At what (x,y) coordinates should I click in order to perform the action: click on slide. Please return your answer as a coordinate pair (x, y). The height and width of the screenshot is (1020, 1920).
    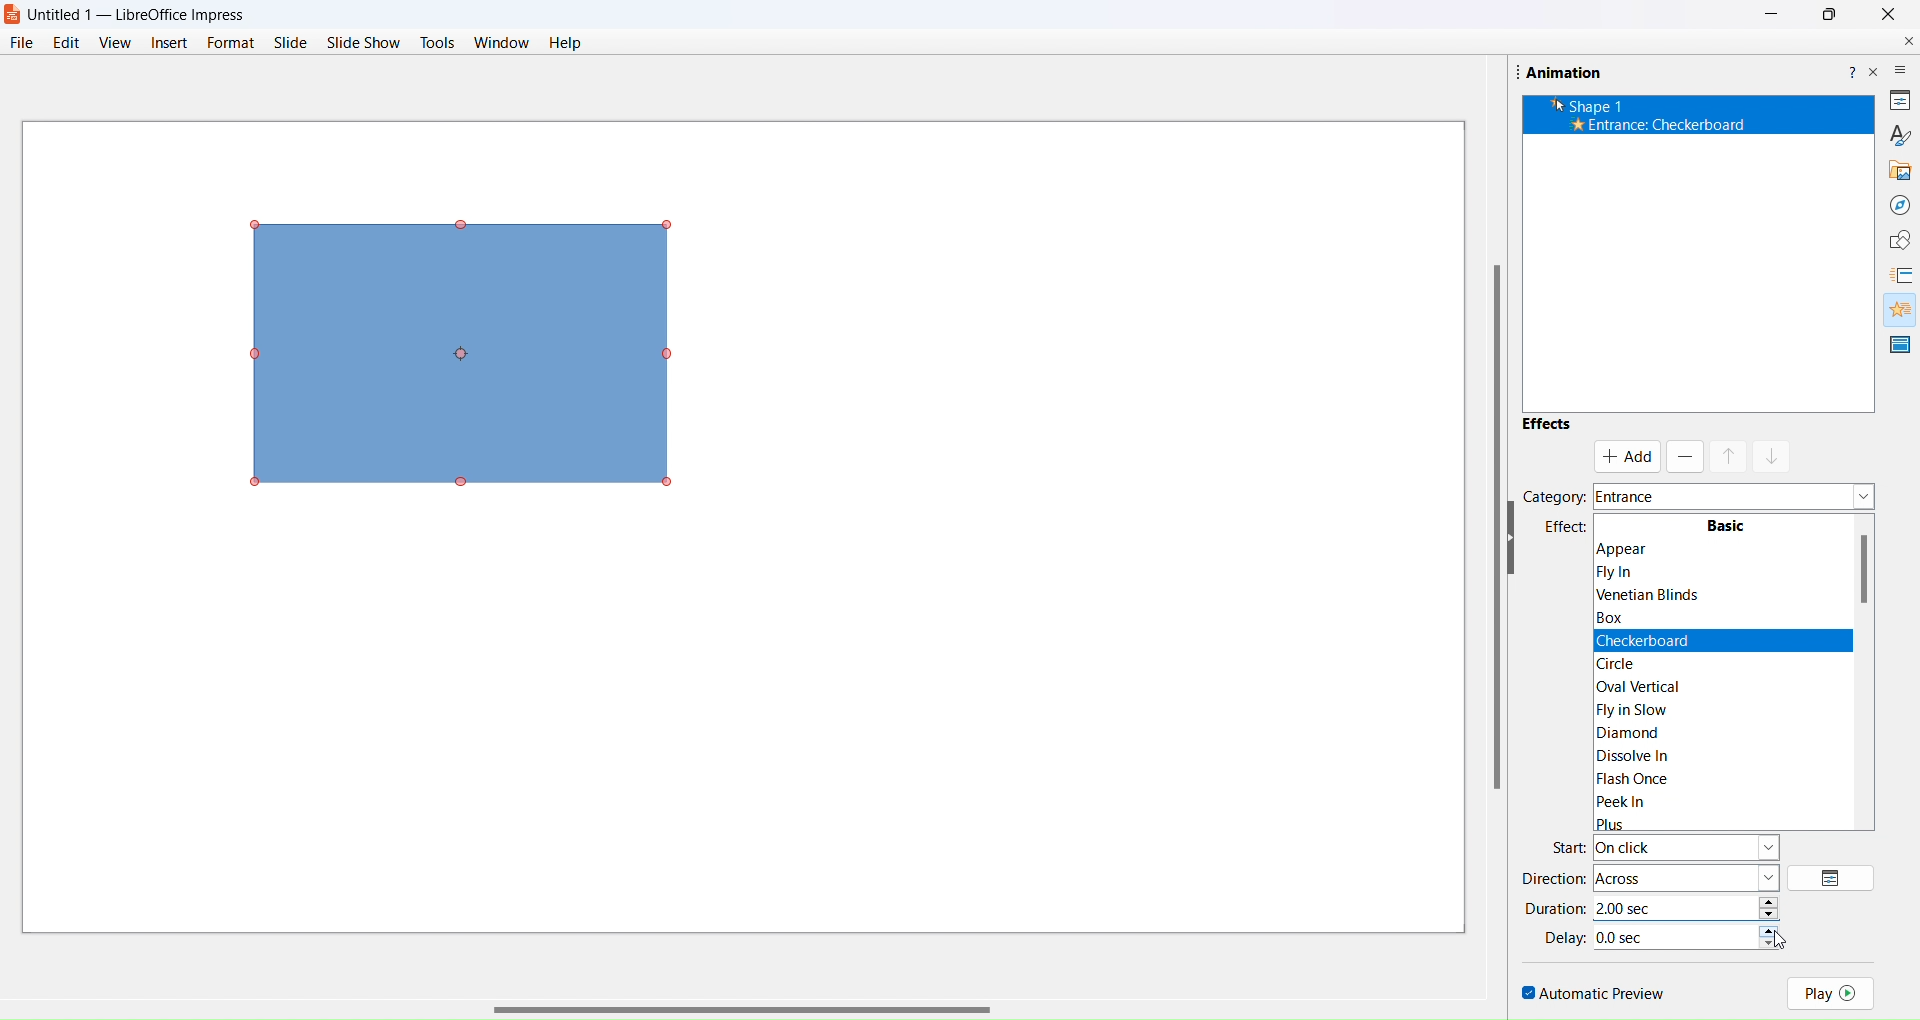
    Looking at the image, I should click on (289, 43).